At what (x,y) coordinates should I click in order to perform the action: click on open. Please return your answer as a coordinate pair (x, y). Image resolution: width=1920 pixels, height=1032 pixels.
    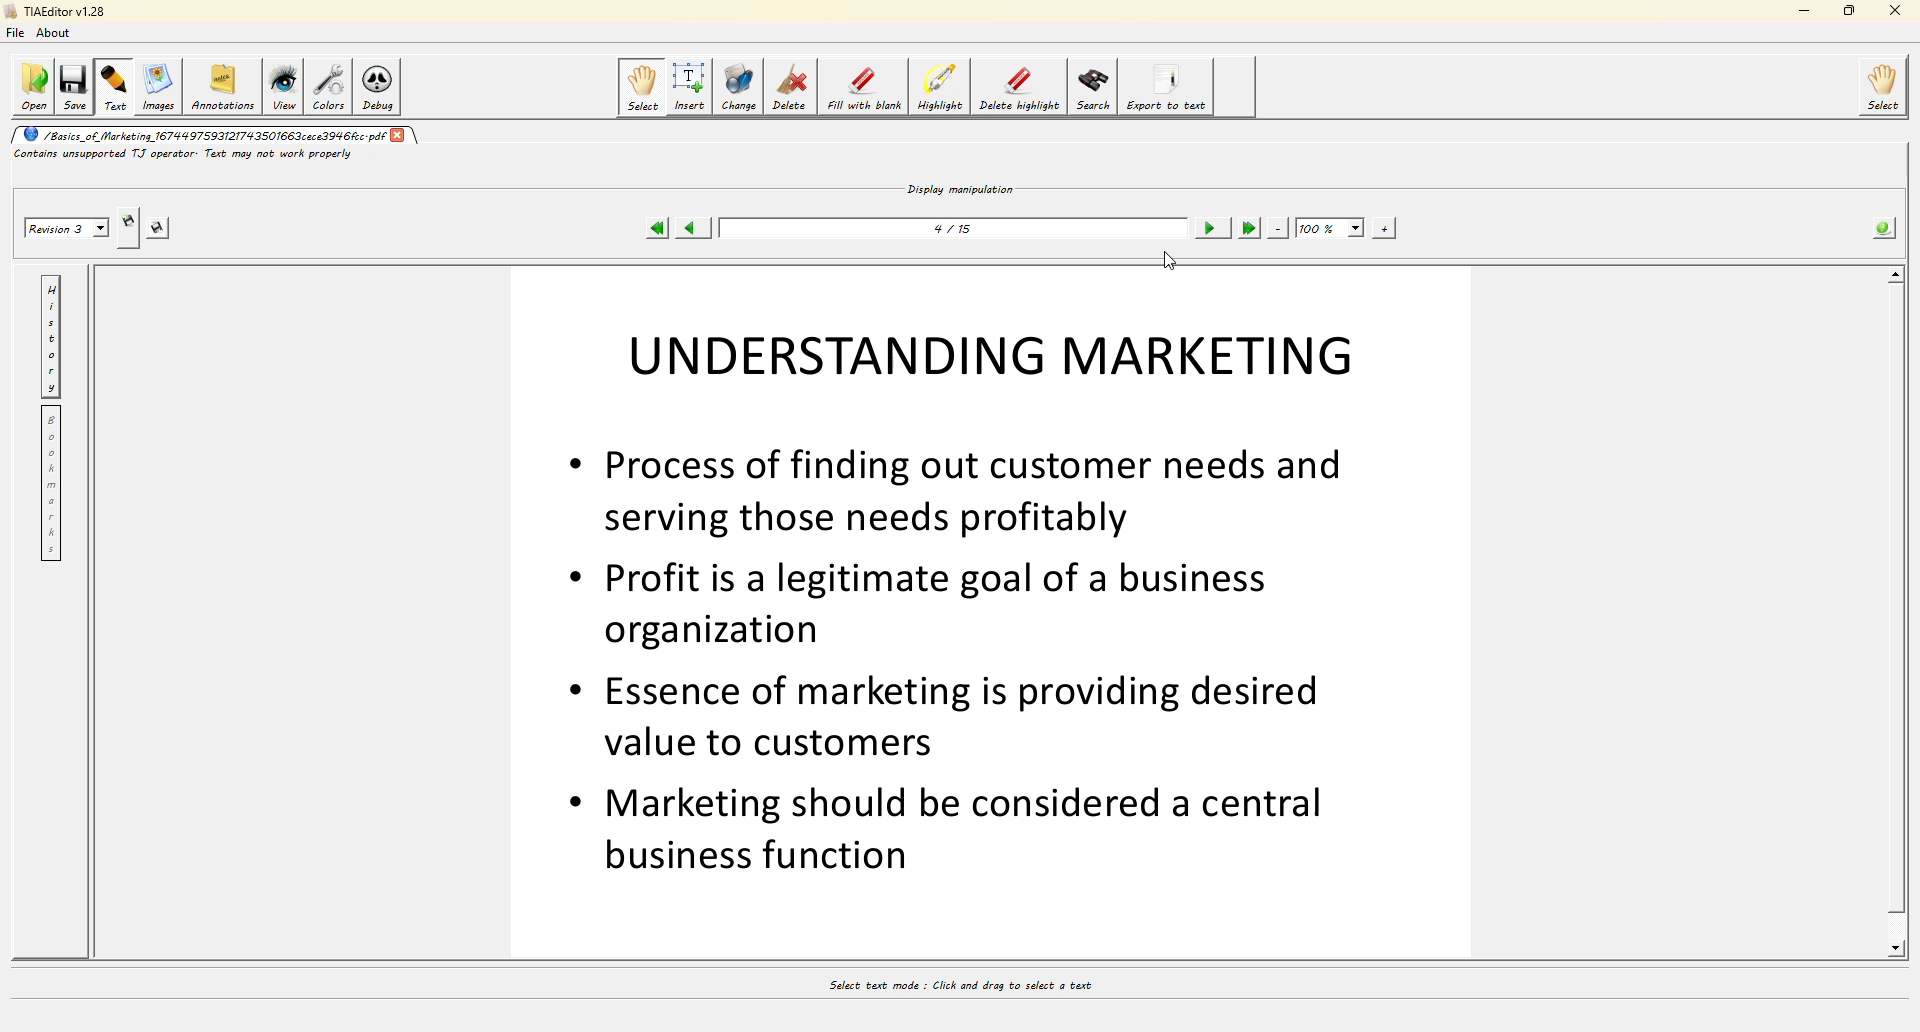
    Looking at the image, I should click on (32, 86).